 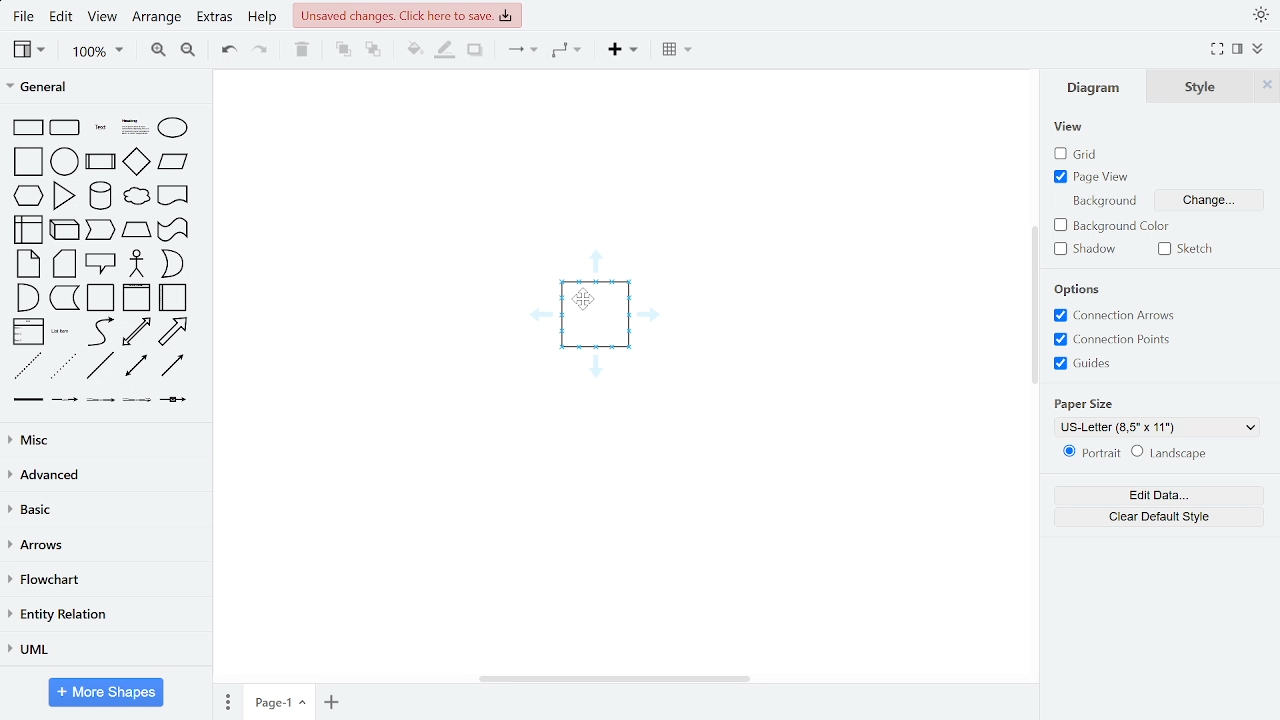 I want to click on general shapes, so click(x=136, y=298).